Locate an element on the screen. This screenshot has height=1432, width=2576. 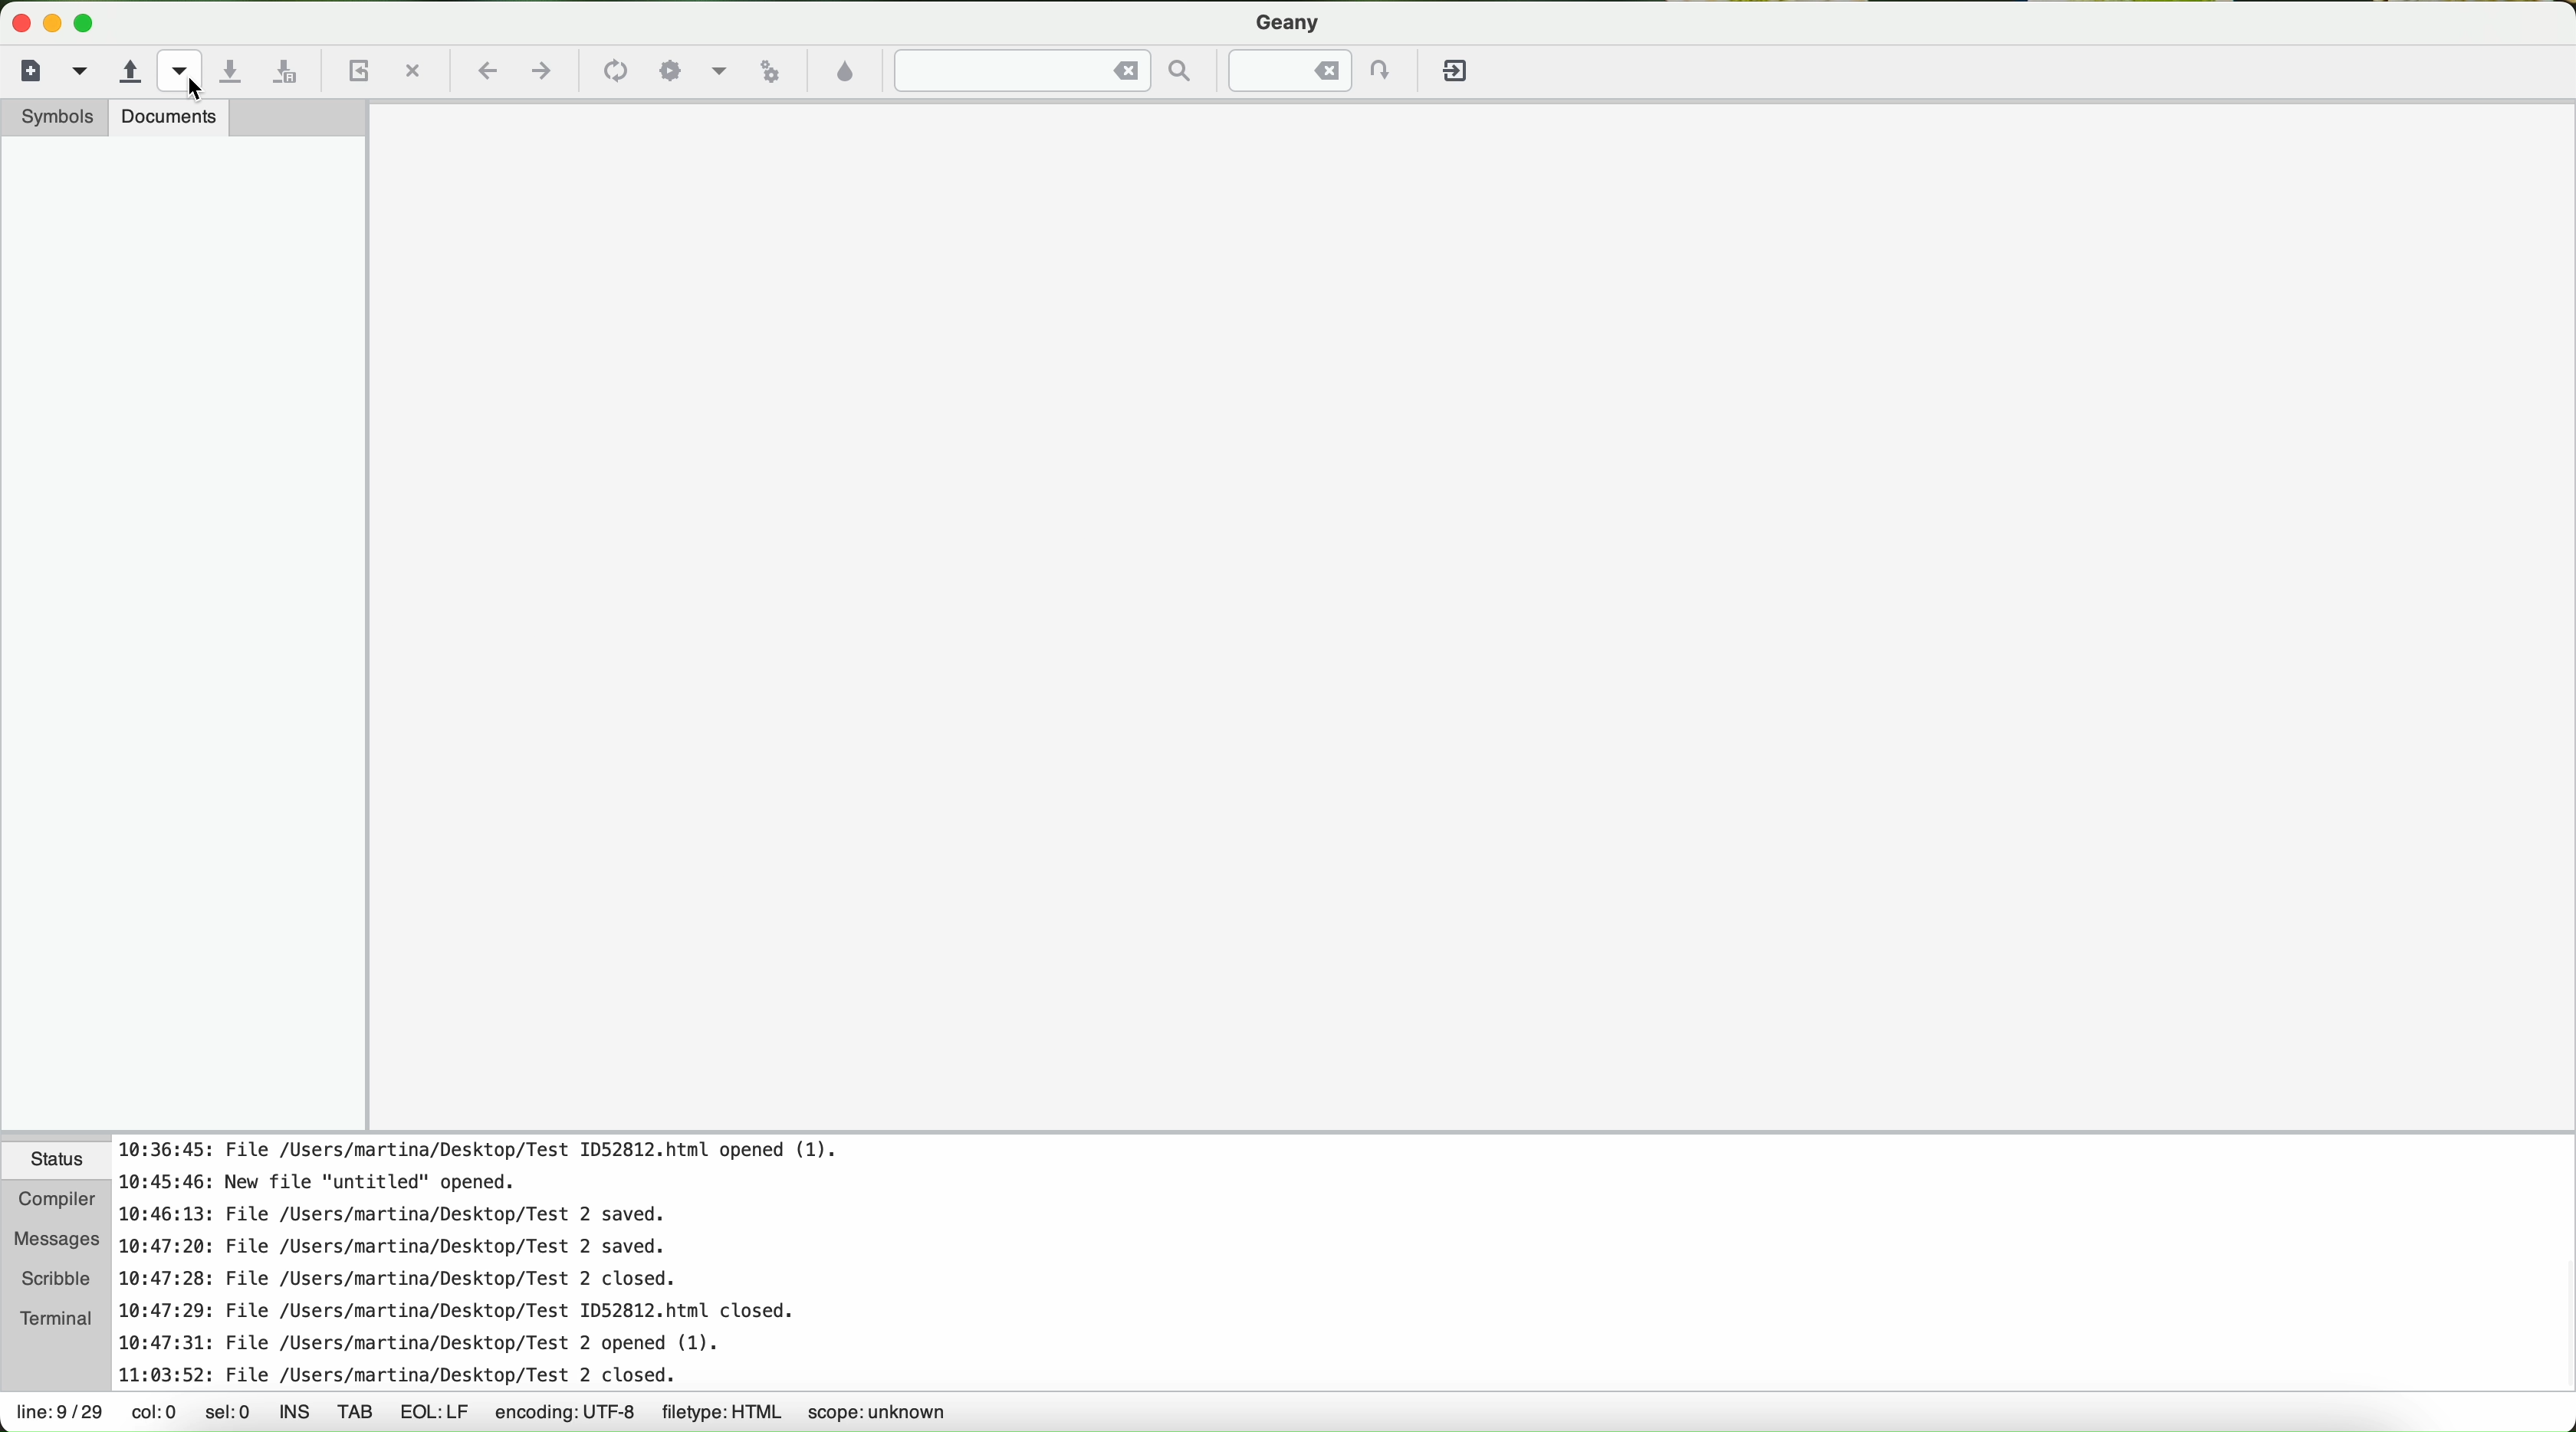
close program is located at coordinates (16, 20).